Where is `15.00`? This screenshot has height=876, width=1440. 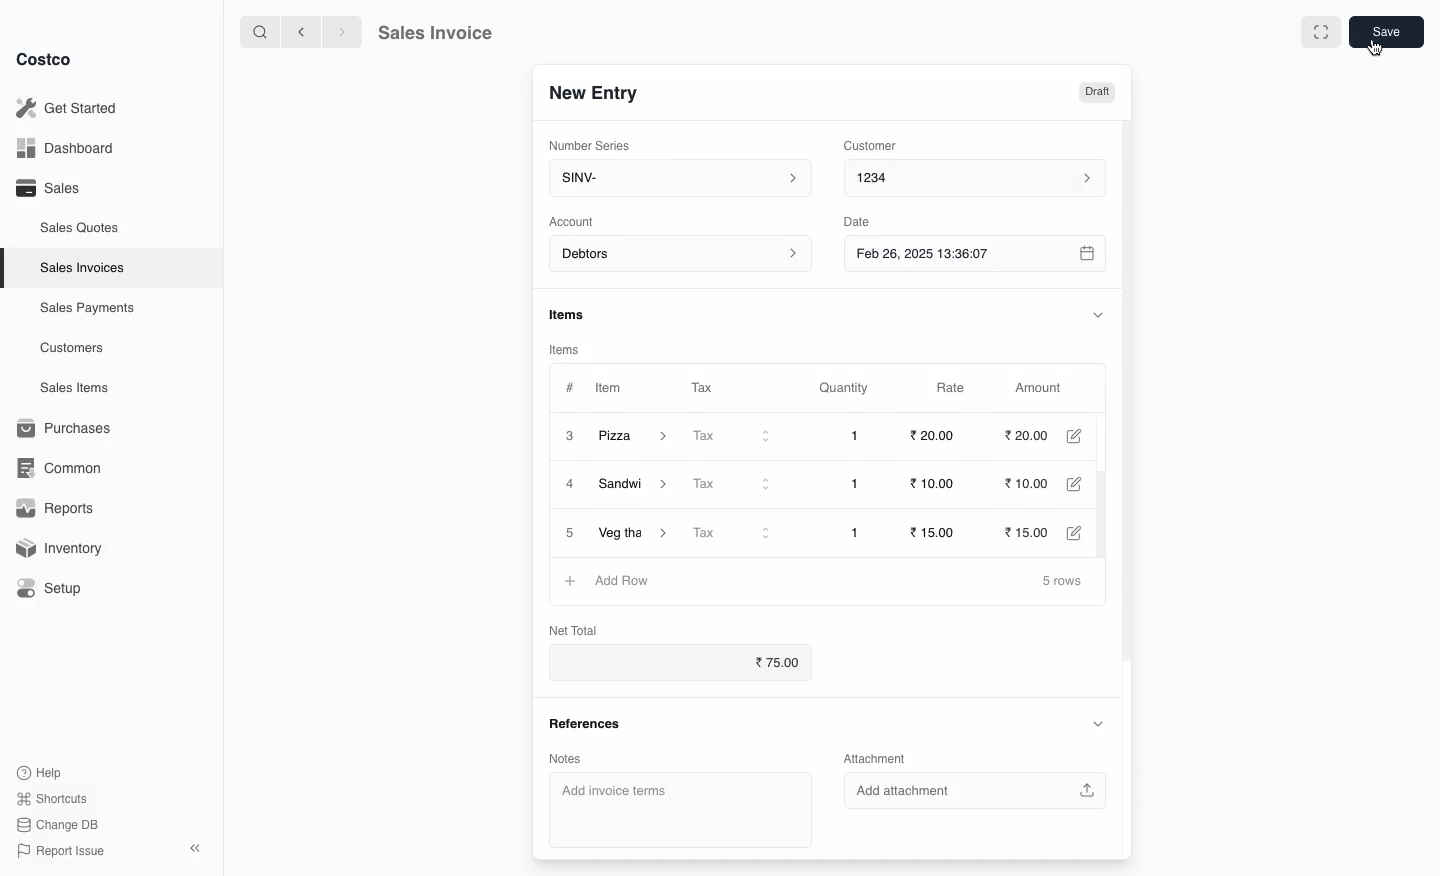 15.00 is located at coordinates (1037, 530).